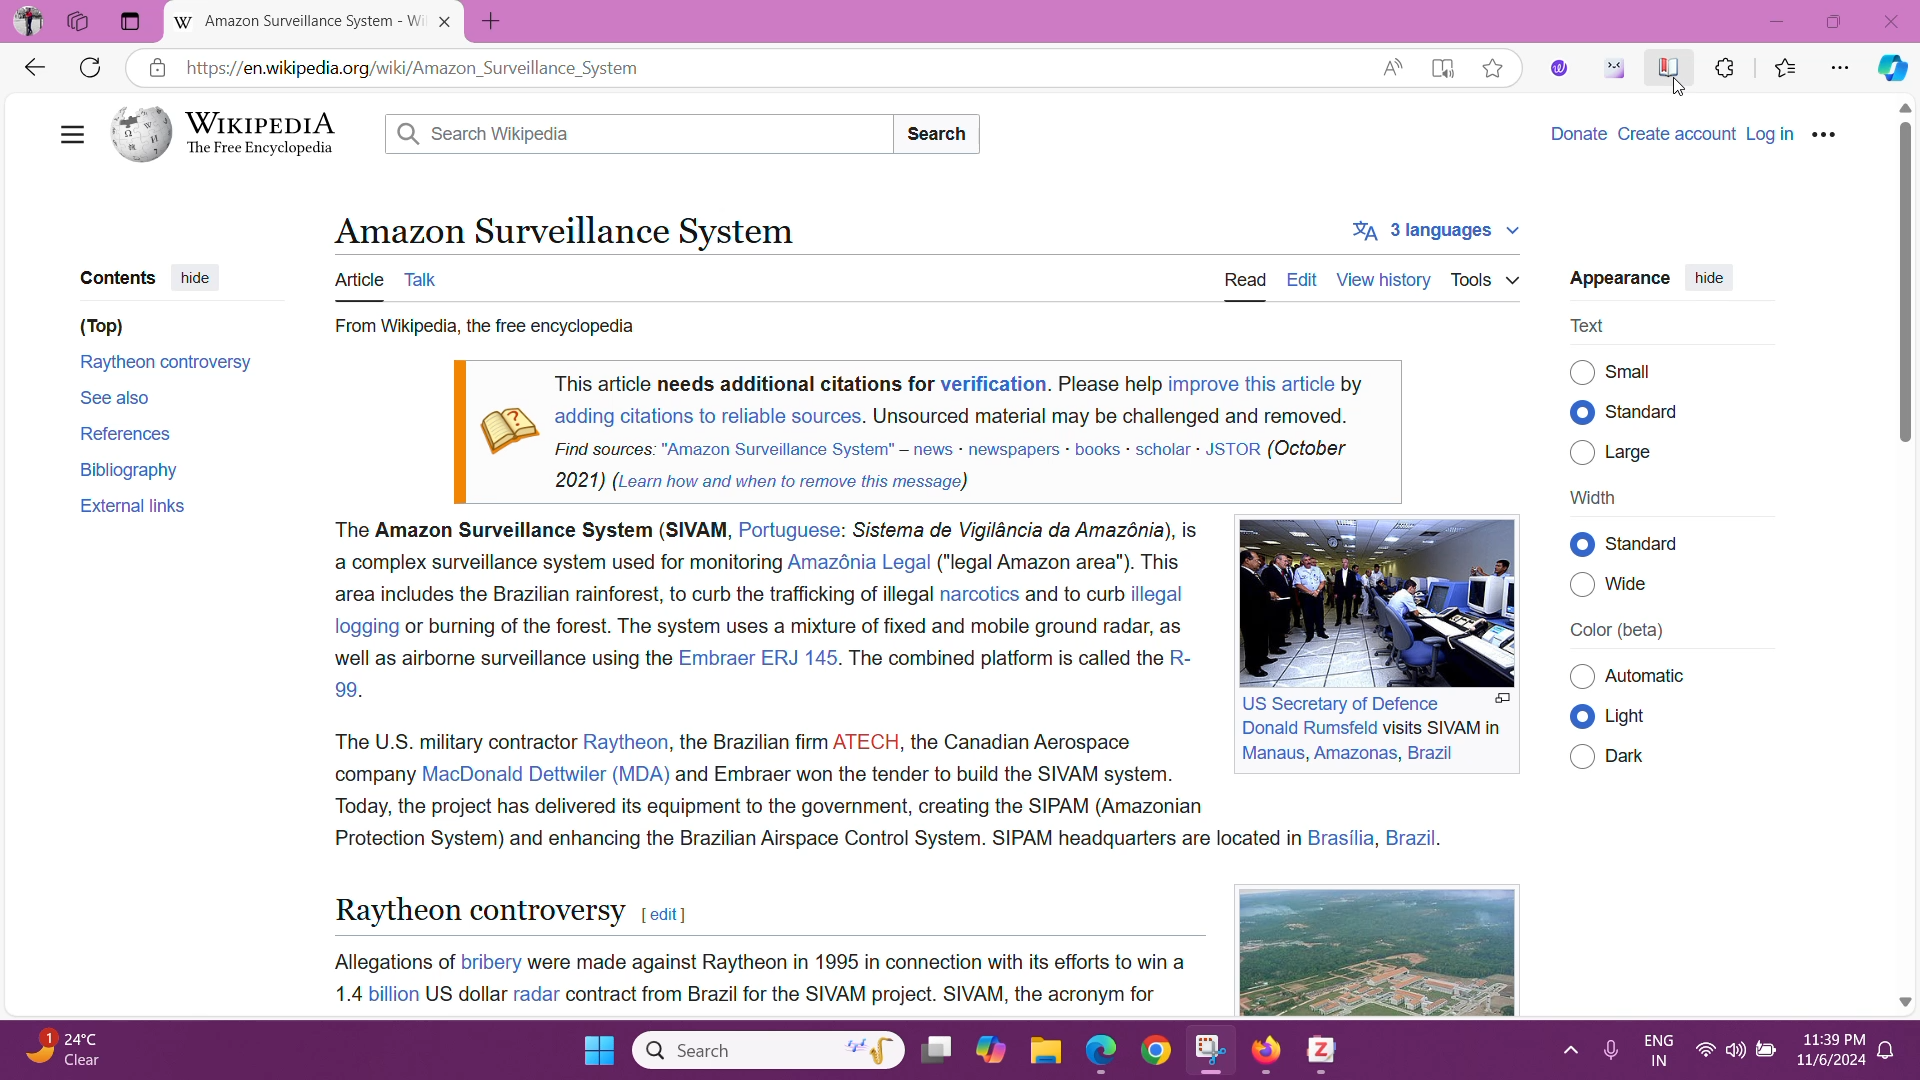 The height and width of the screenshot is (1080, 1920). What do you see at coordinates (1618, 631) in the screenshot?
I see `Color (beta)` at bounding box center [1618, 631].